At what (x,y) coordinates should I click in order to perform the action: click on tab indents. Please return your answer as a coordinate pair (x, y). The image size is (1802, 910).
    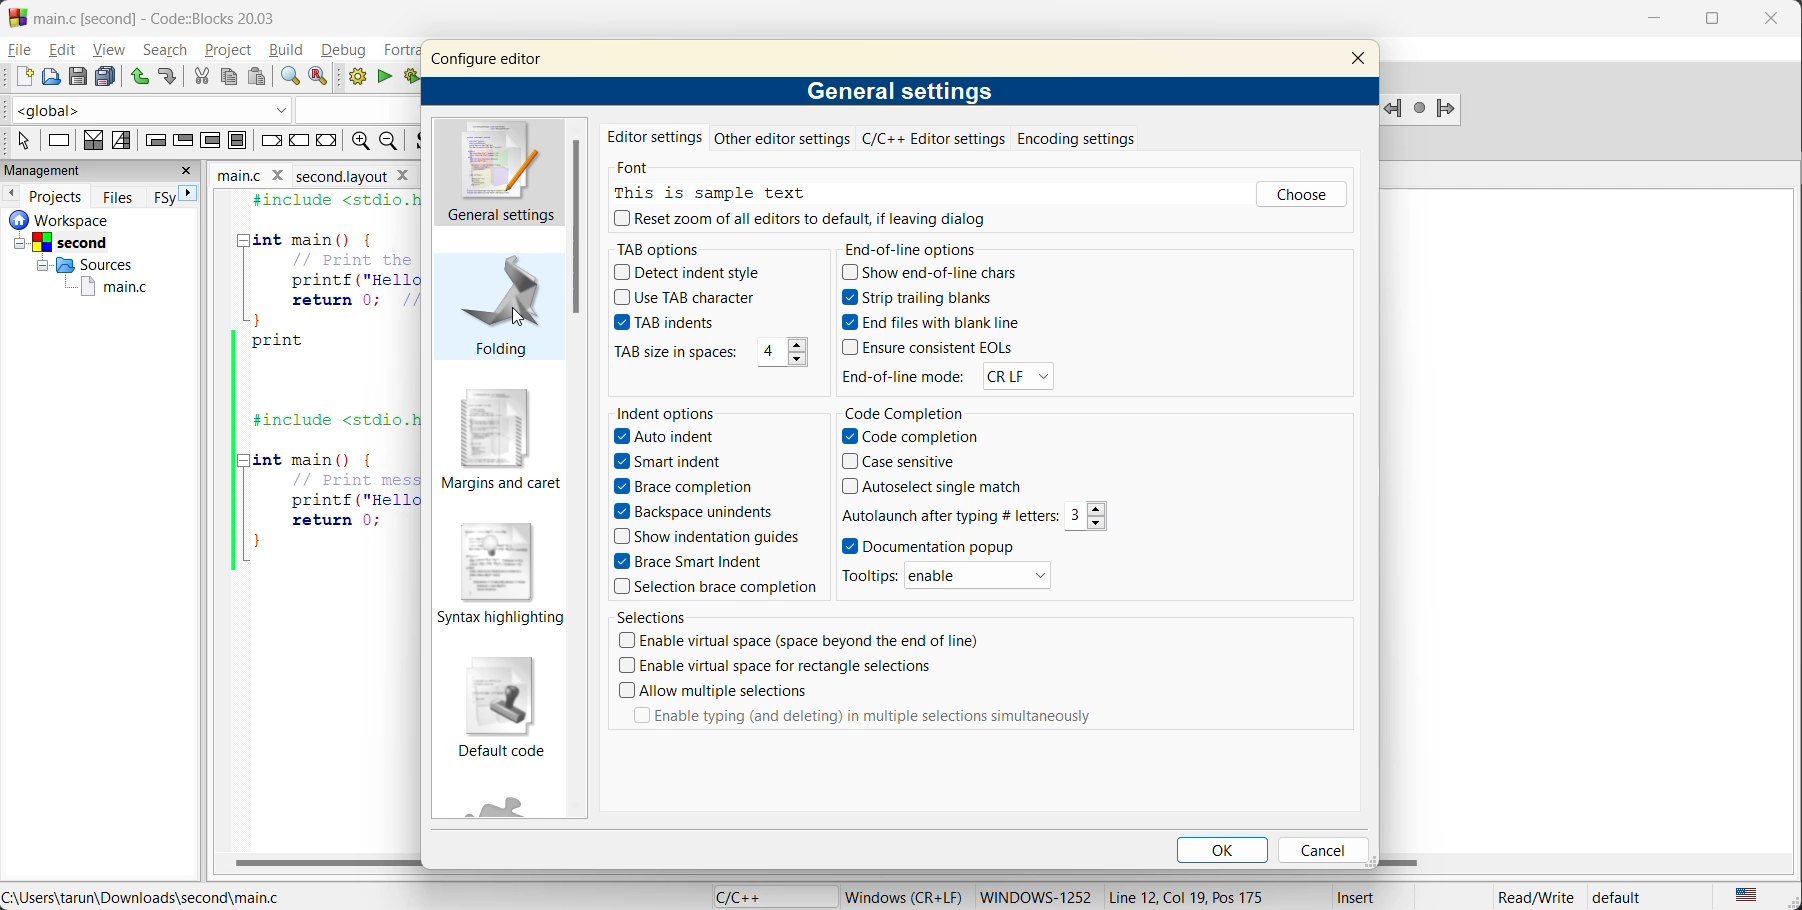
    Looking at the image, I should click on (668, 322).